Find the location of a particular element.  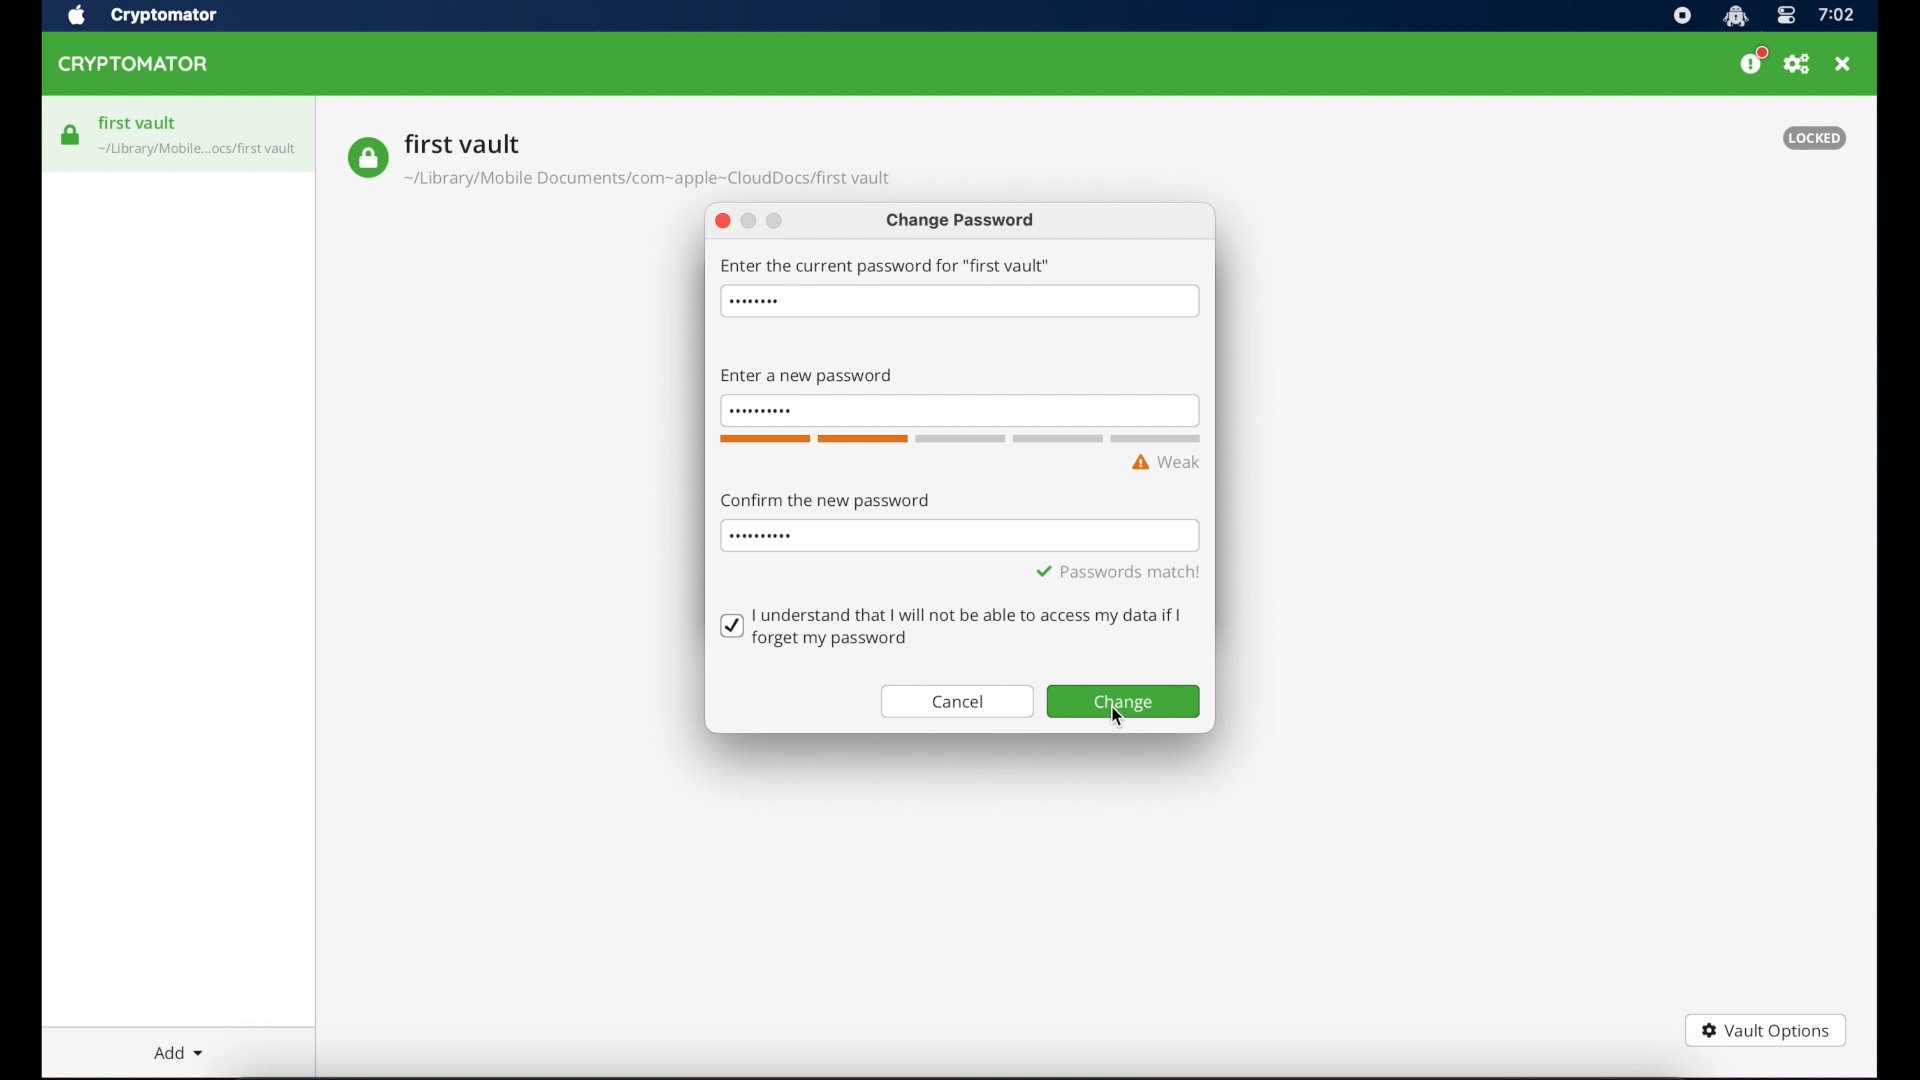

text is located at coordinates (979, 629).